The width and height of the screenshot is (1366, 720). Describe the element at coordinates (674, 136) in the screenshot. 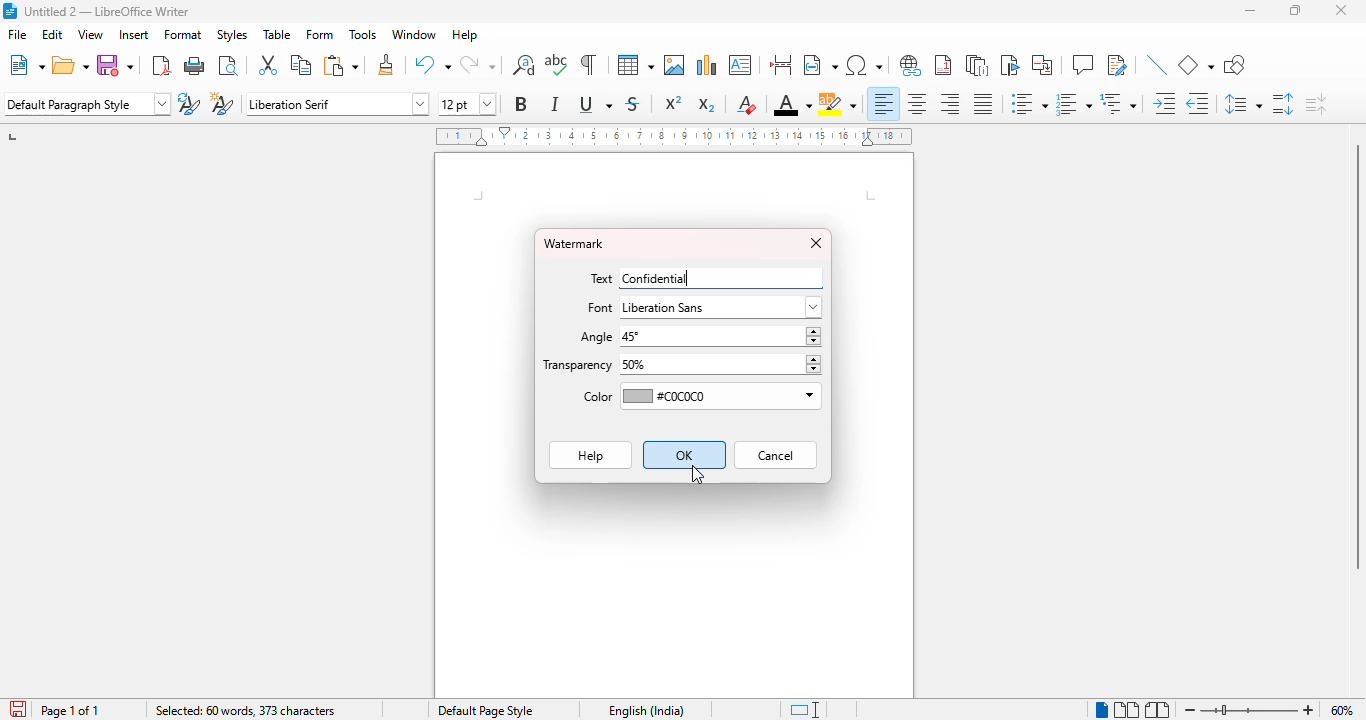

I see `ruler` at that location.